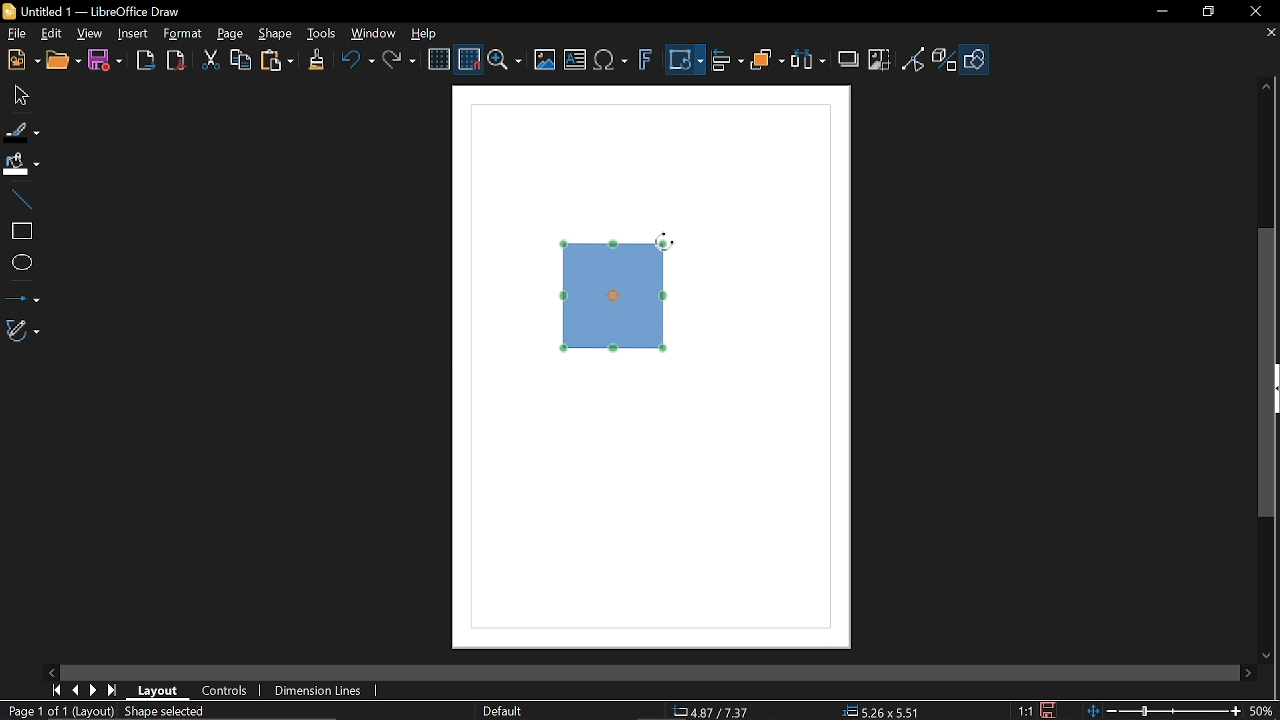  I want to click on Select at least three object to distribute, so click(809, 62).